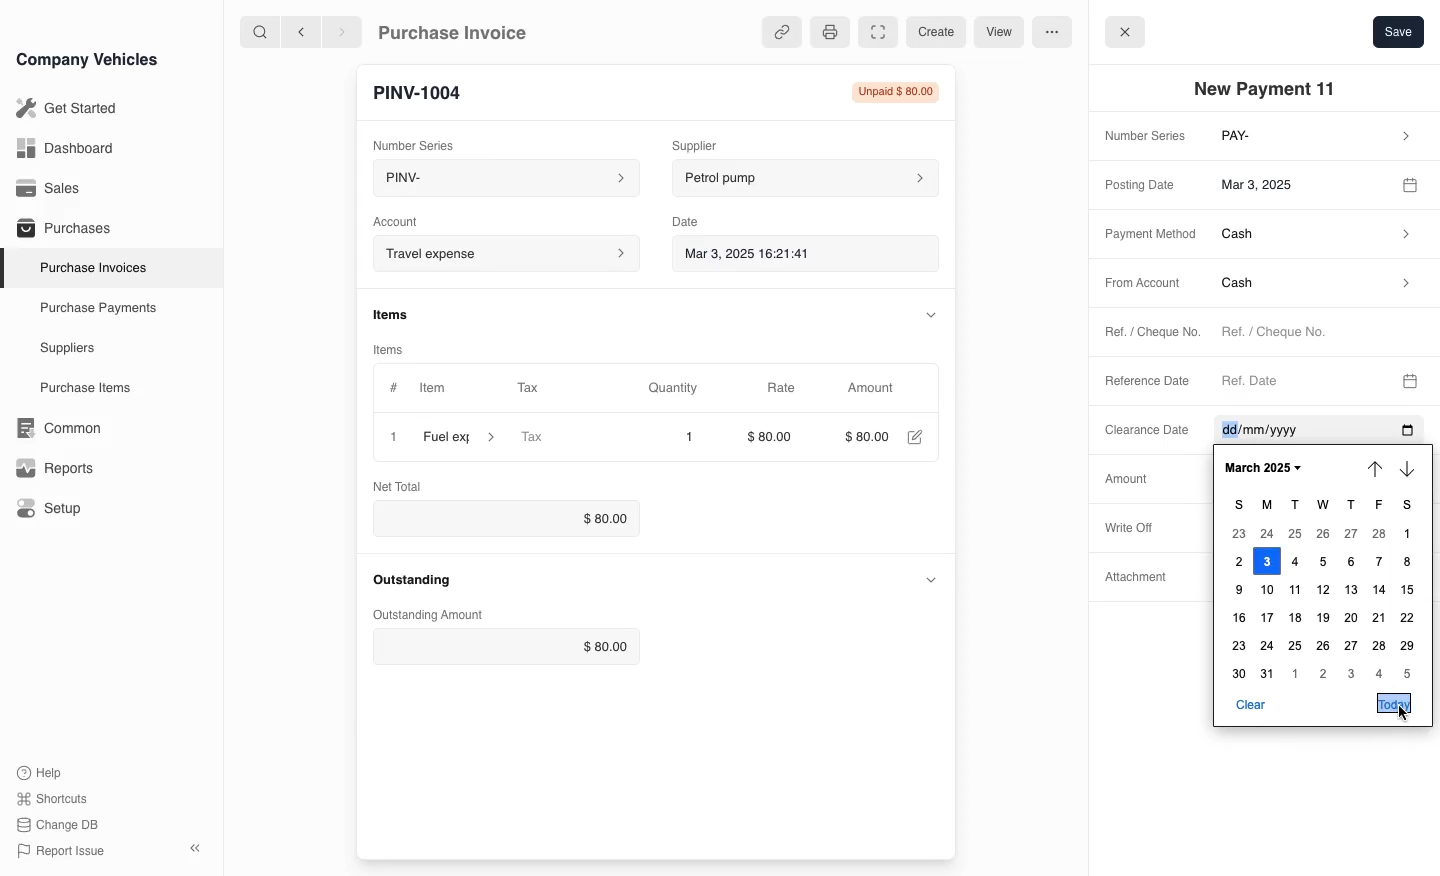 This screenshot has width=1440, height=876. What do you see at coordinates (889, 92) in the screenshot?
I see `unpaid` at bounding box center [889, 92].